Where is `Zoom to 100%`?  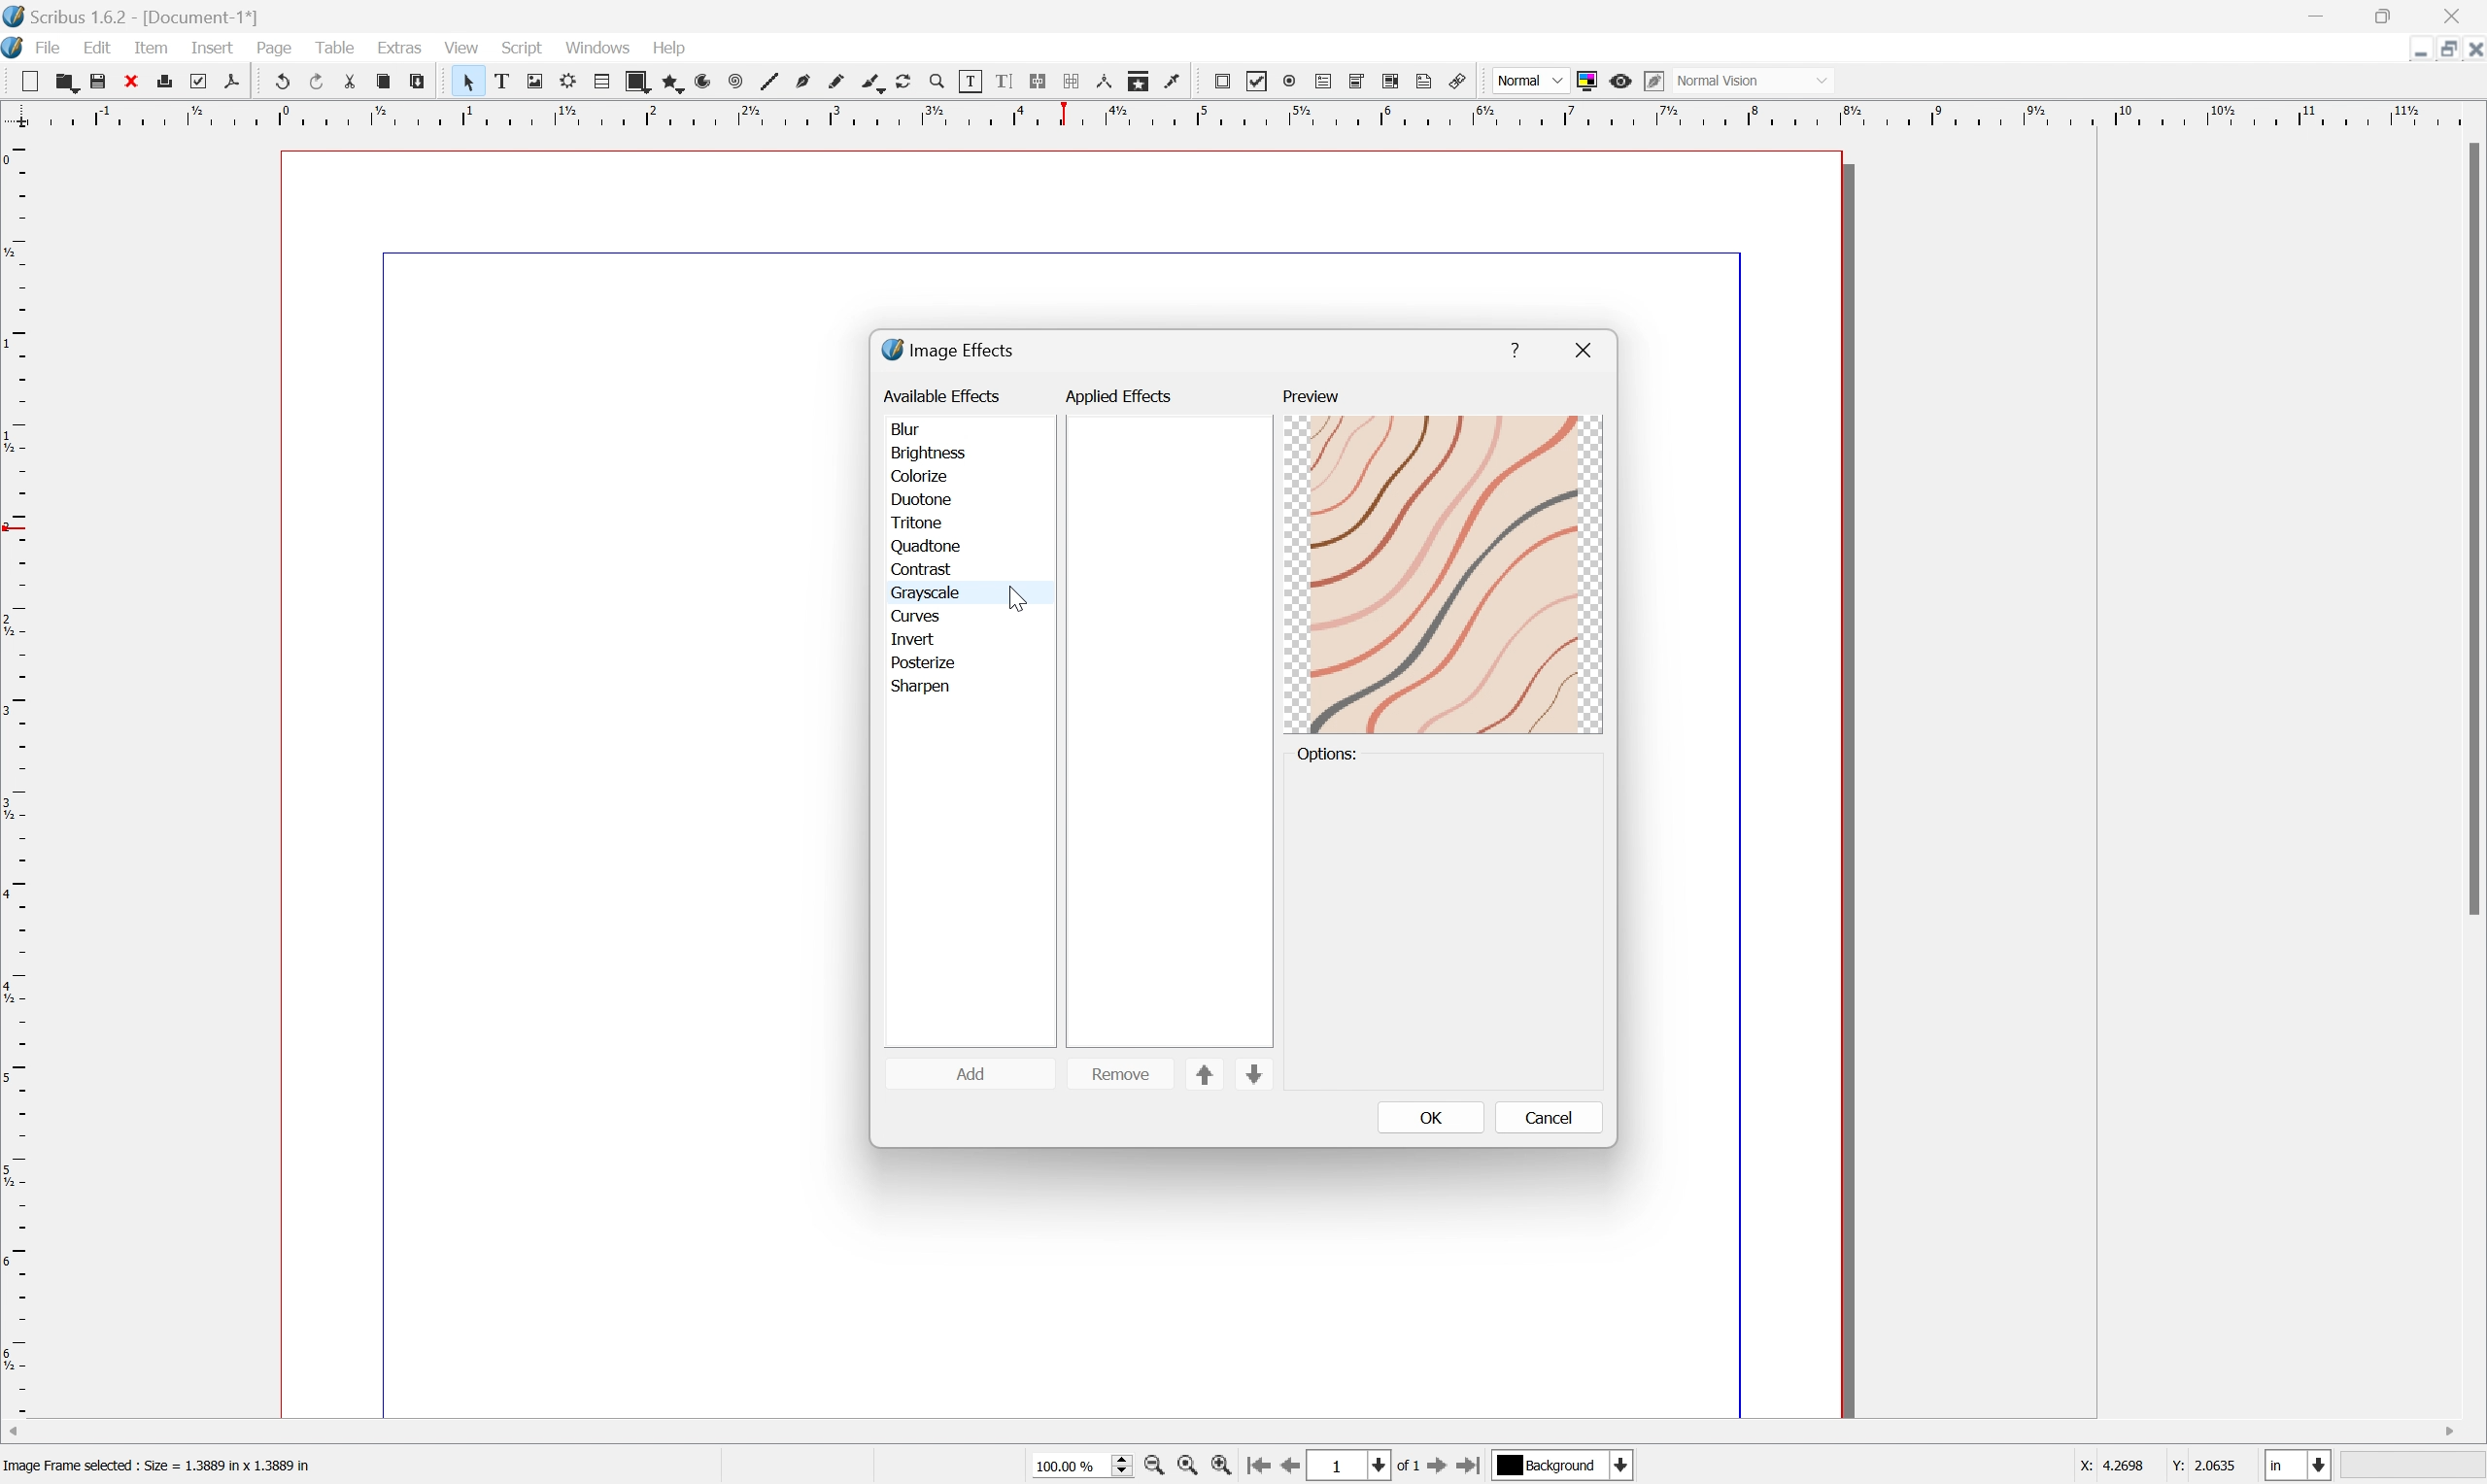 Zoom to 100% is located at coordinates (1187, 1467).